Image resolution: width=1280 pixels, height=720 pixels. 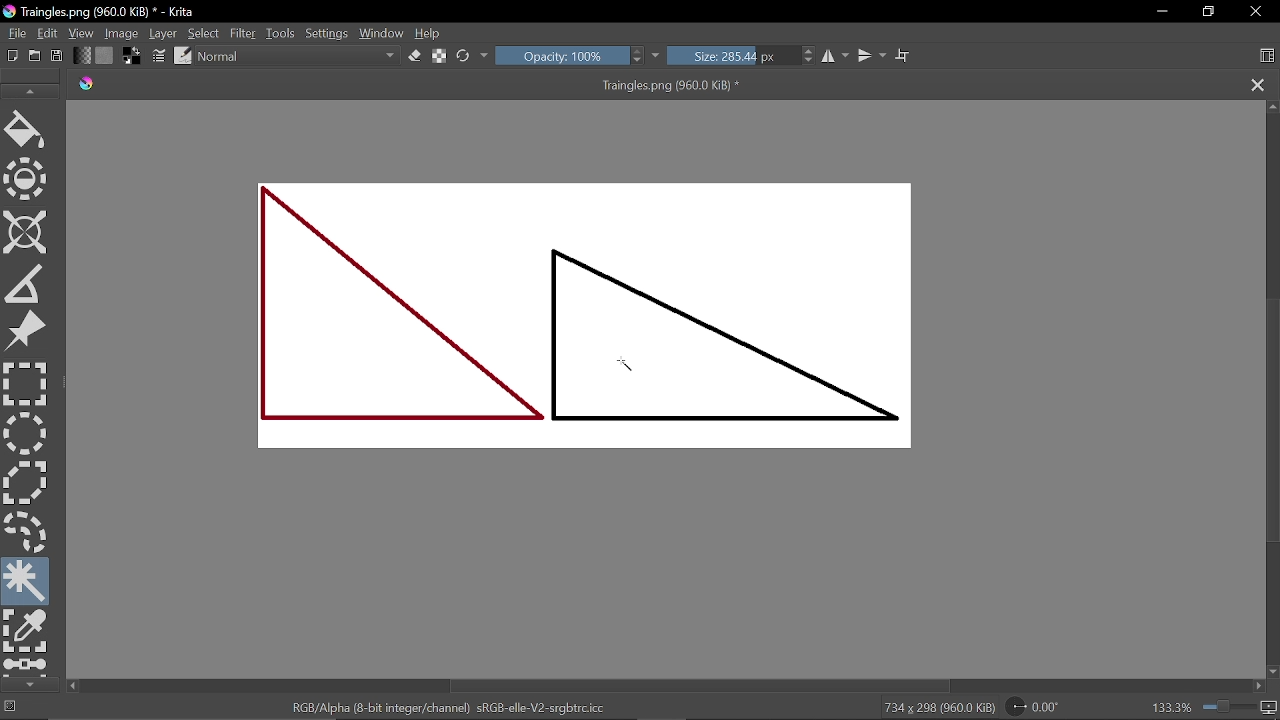 I want to click on Horizontal scroll, so click(x=706, y=685).